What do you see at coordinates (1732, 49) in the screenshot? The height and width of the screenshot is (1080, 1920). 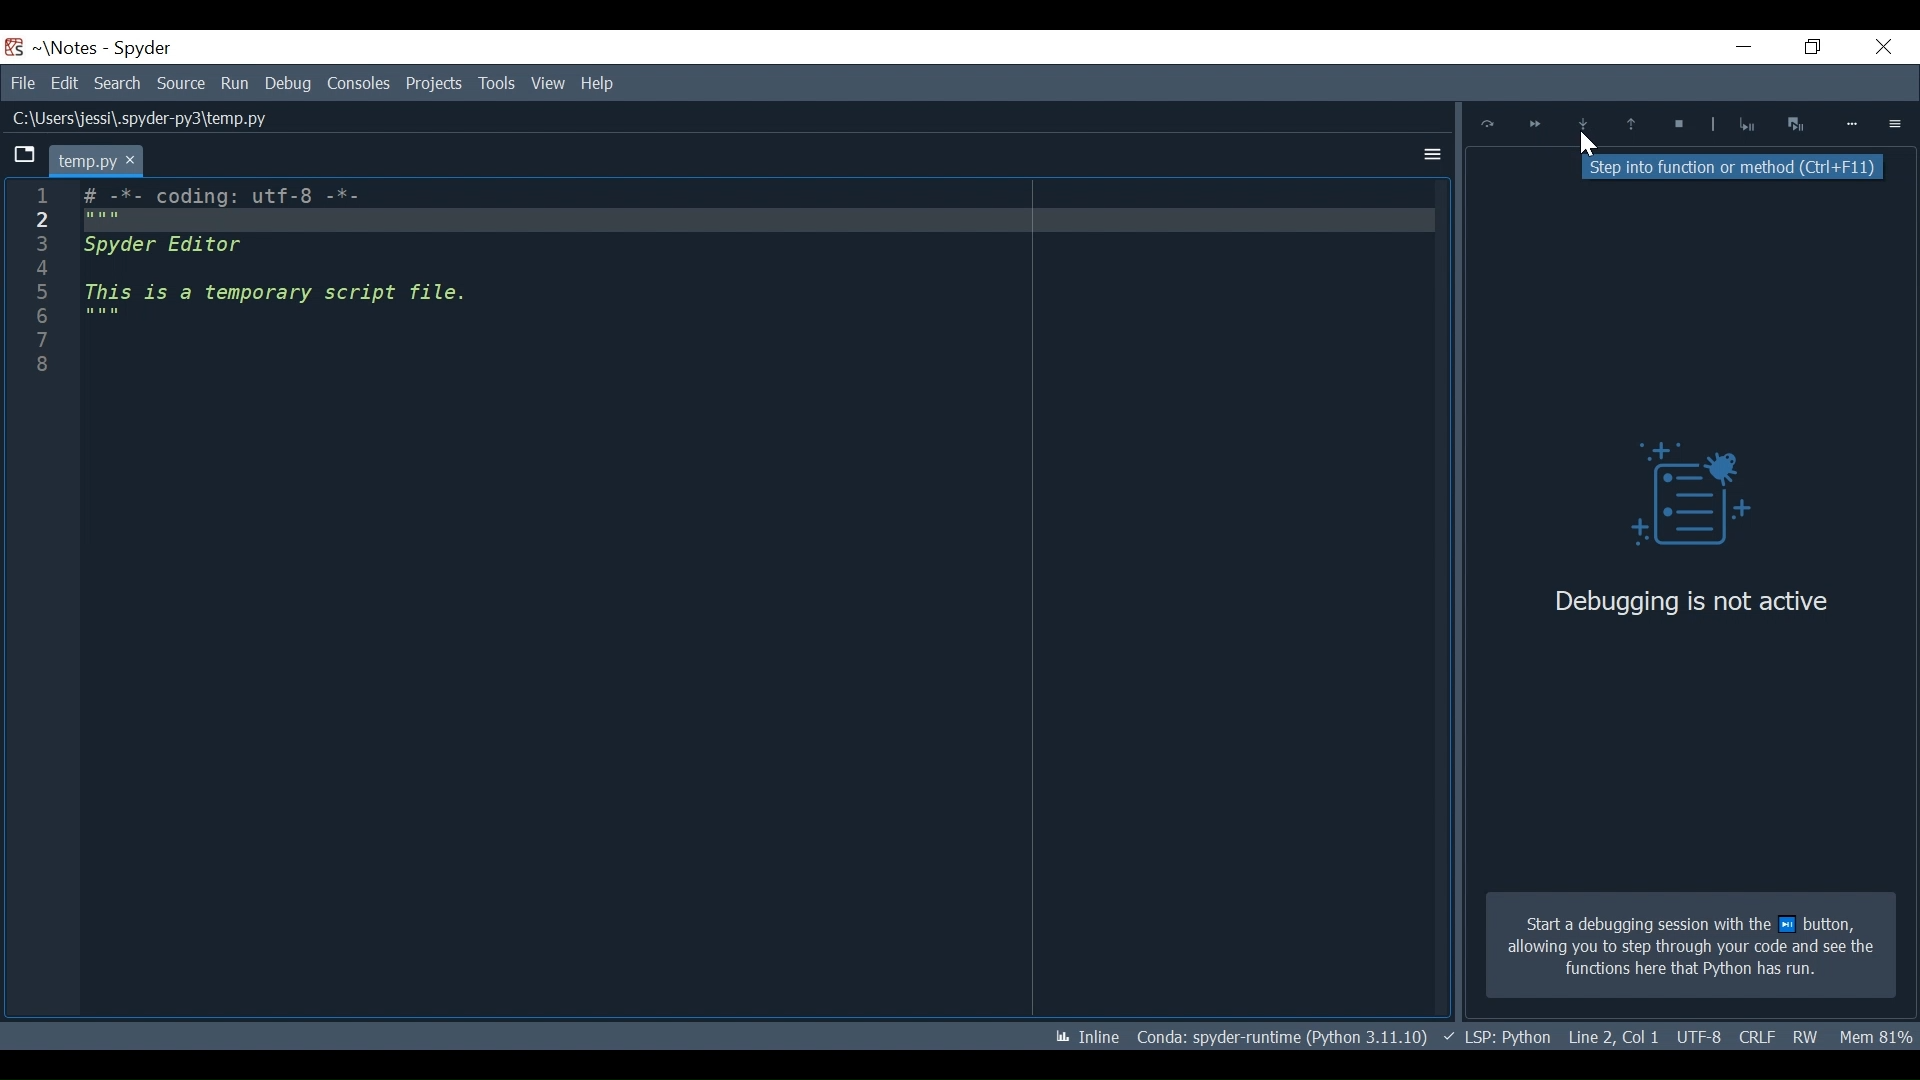 I see `Minimize` at bounding box center [1732, 49].